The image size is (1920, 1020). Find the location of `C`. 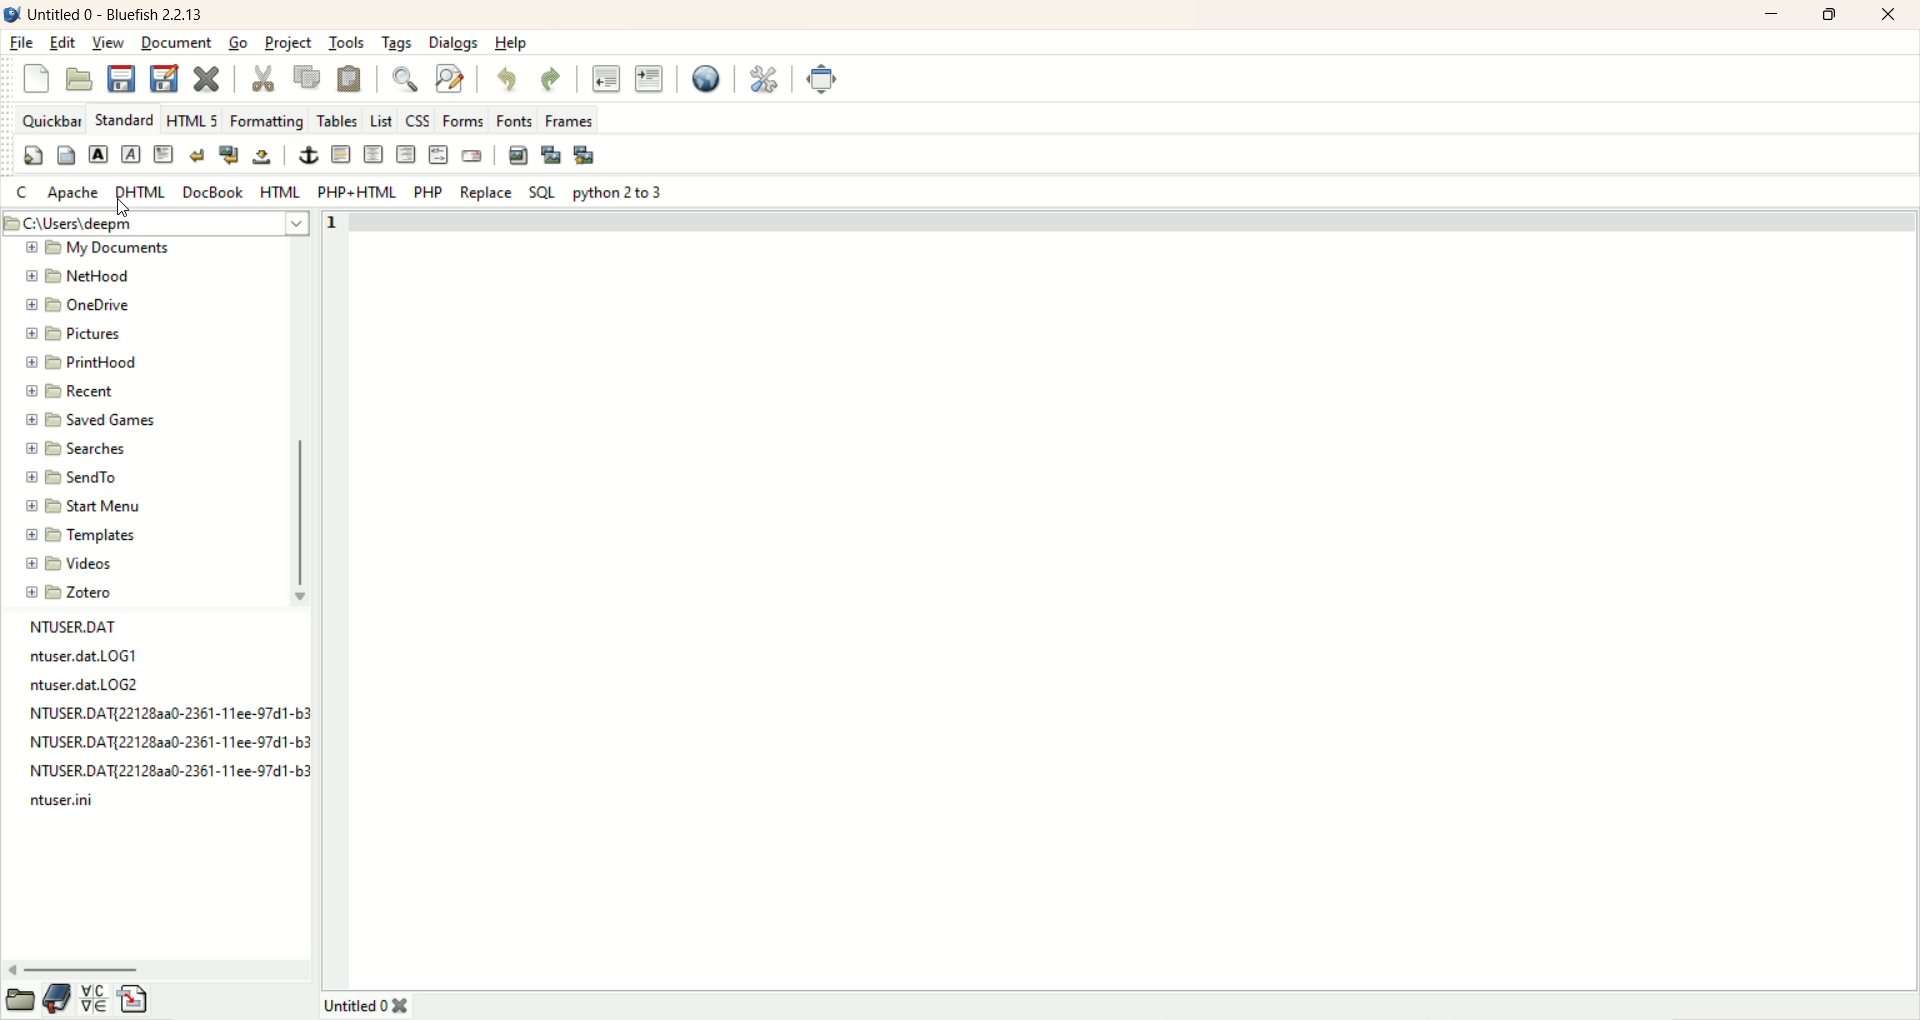

C is located at coordinates (25, 193).